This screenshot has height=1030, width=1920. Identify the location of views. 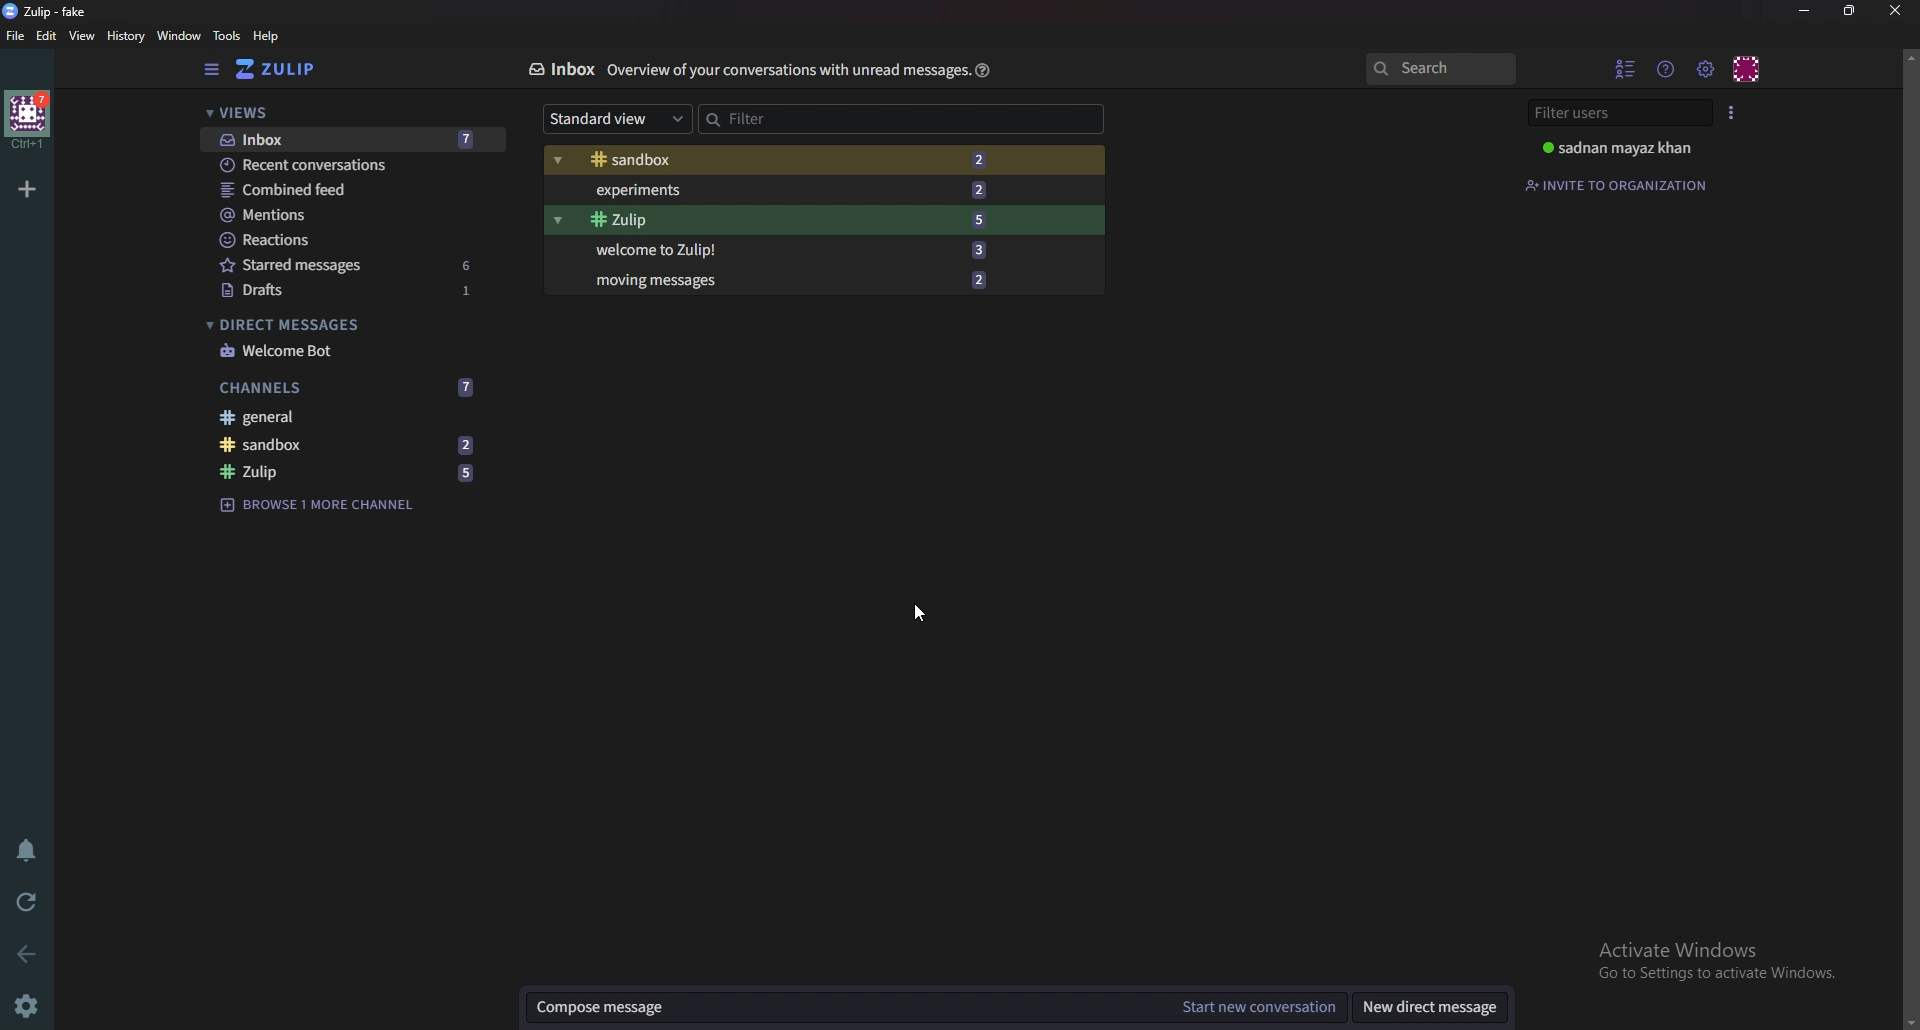
(345, 114).